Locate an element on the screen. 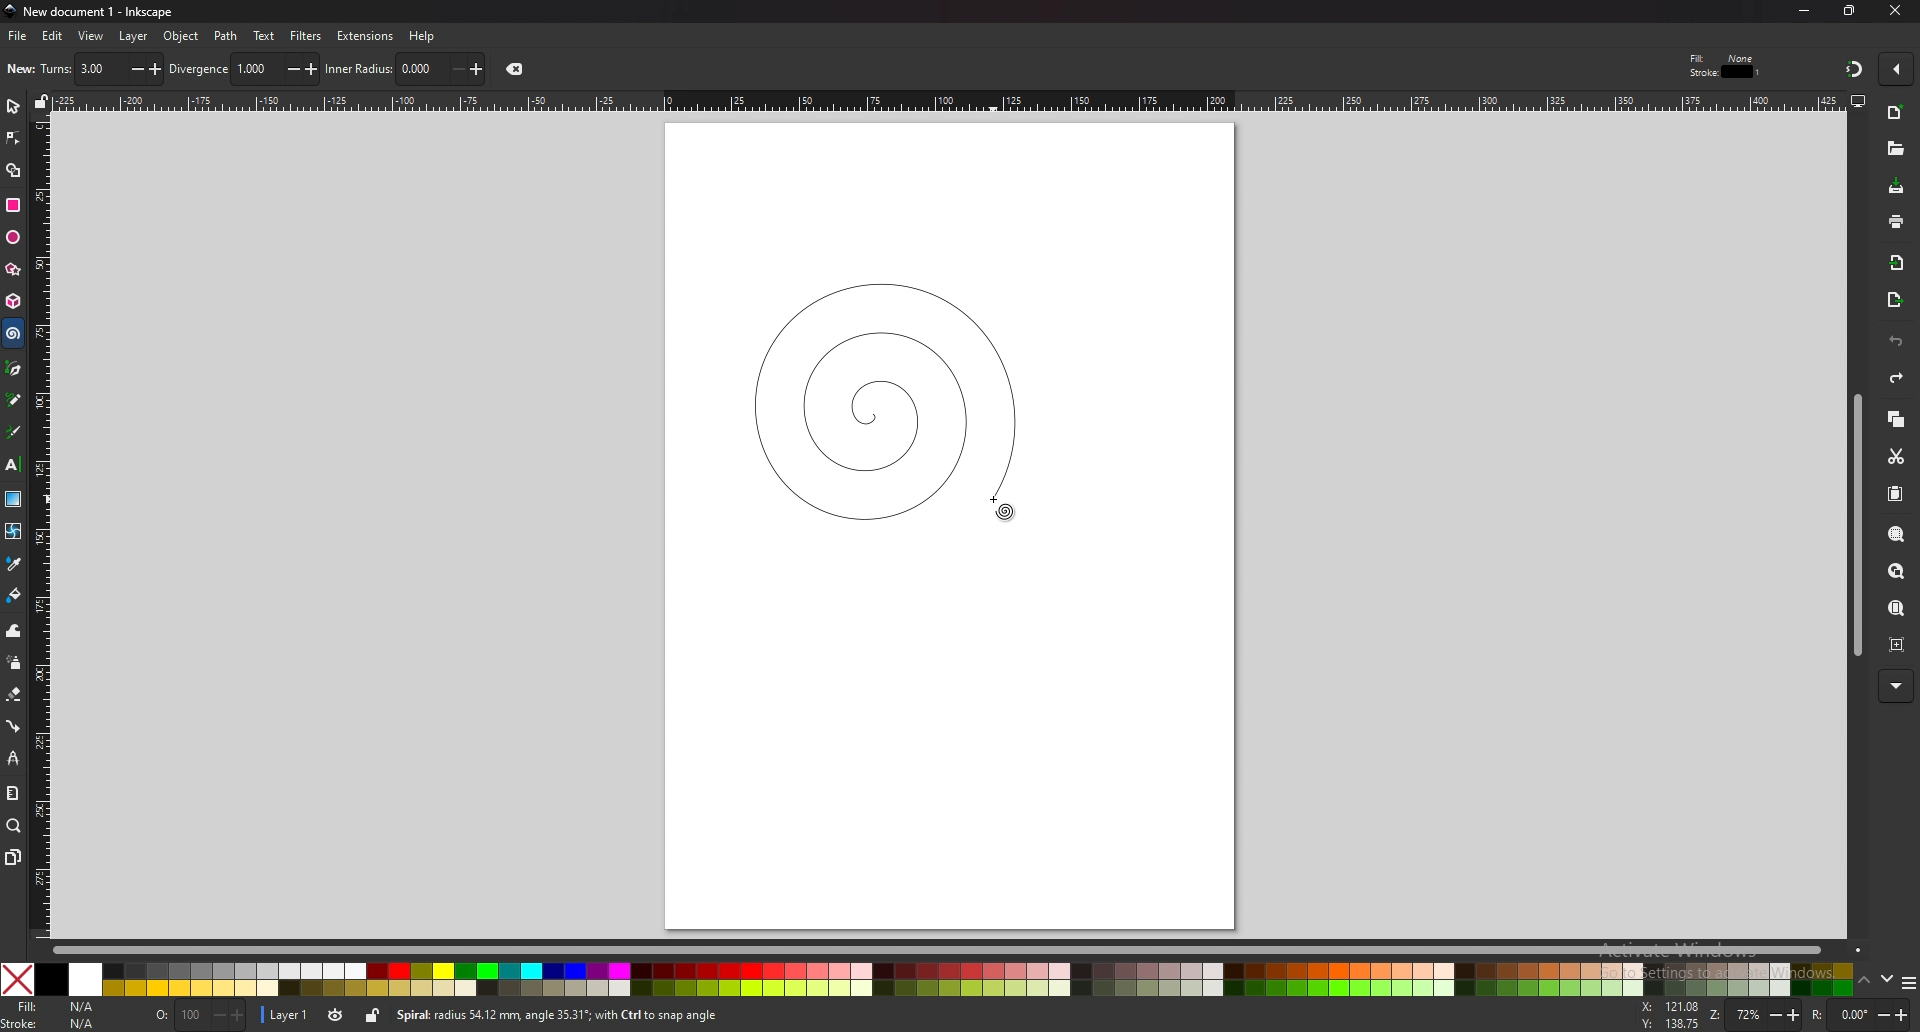 The height and width of the screenshot is (1032, 1920). pencil is located at coordinates (16, 399).